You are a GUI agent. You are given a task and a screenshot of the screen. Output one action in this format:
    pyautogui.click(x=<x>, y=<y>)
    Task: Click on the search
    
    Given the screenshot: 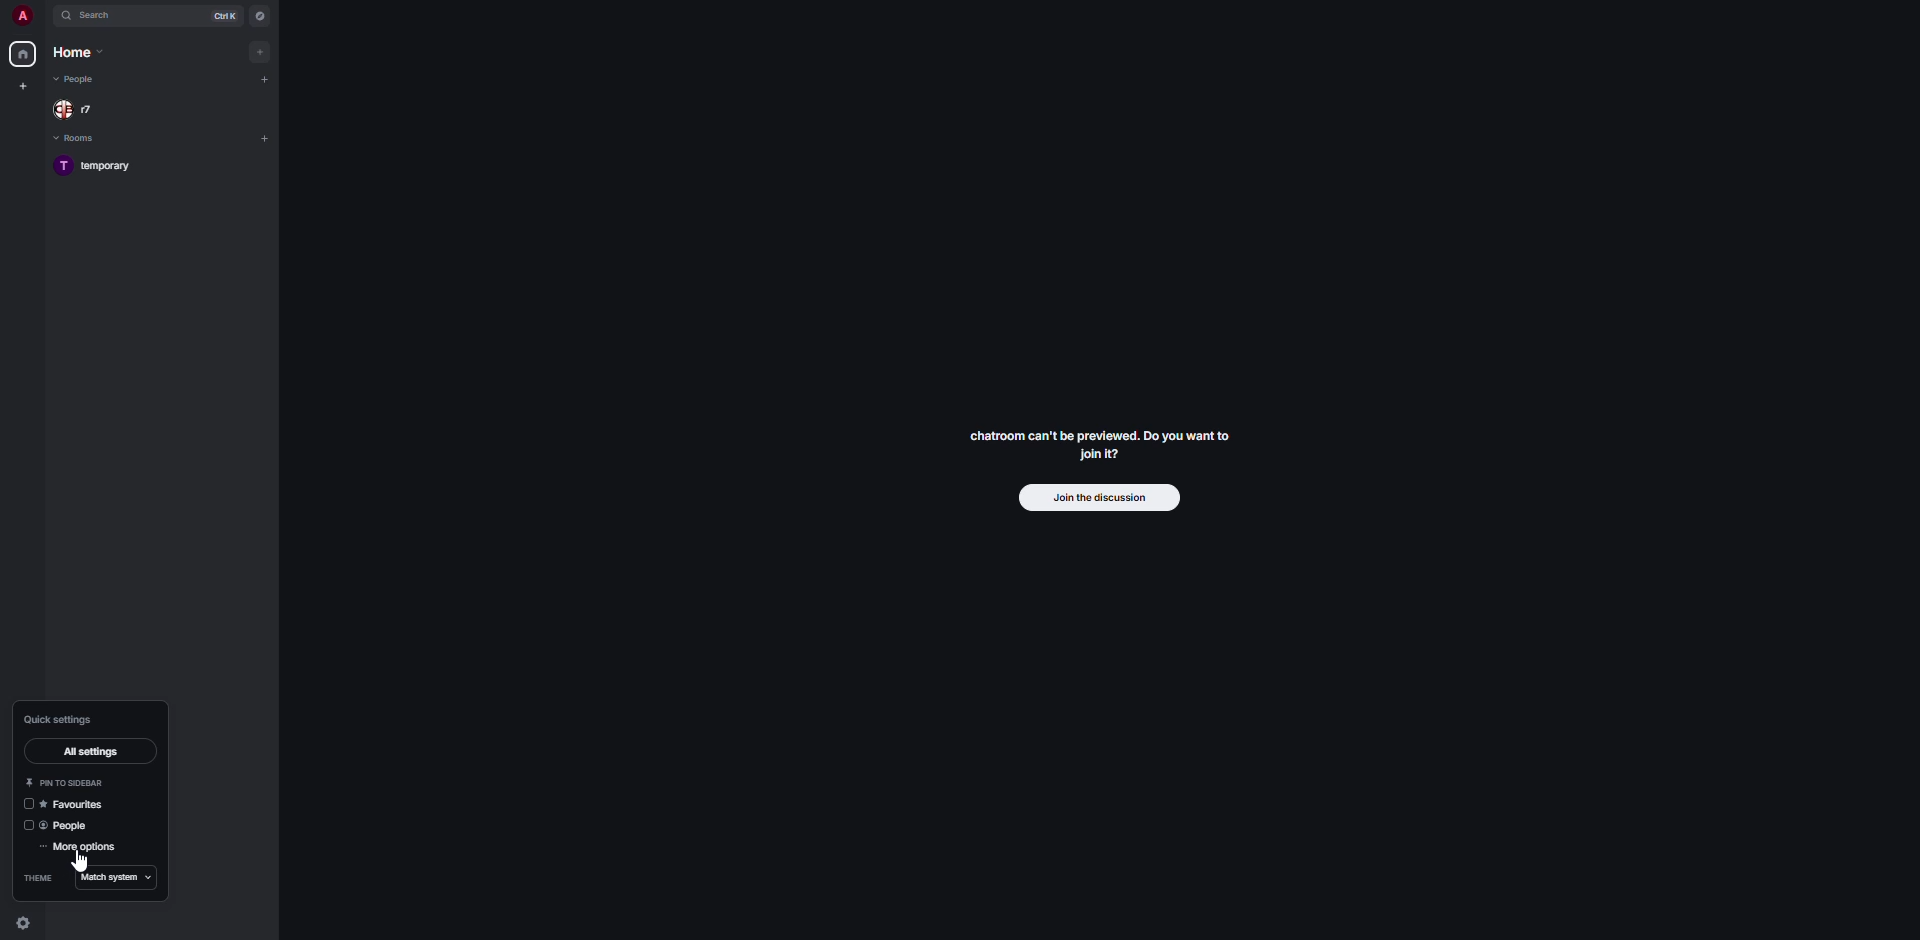 What is the action you would take?
    pyautogui.click(x=97, y=16)
    